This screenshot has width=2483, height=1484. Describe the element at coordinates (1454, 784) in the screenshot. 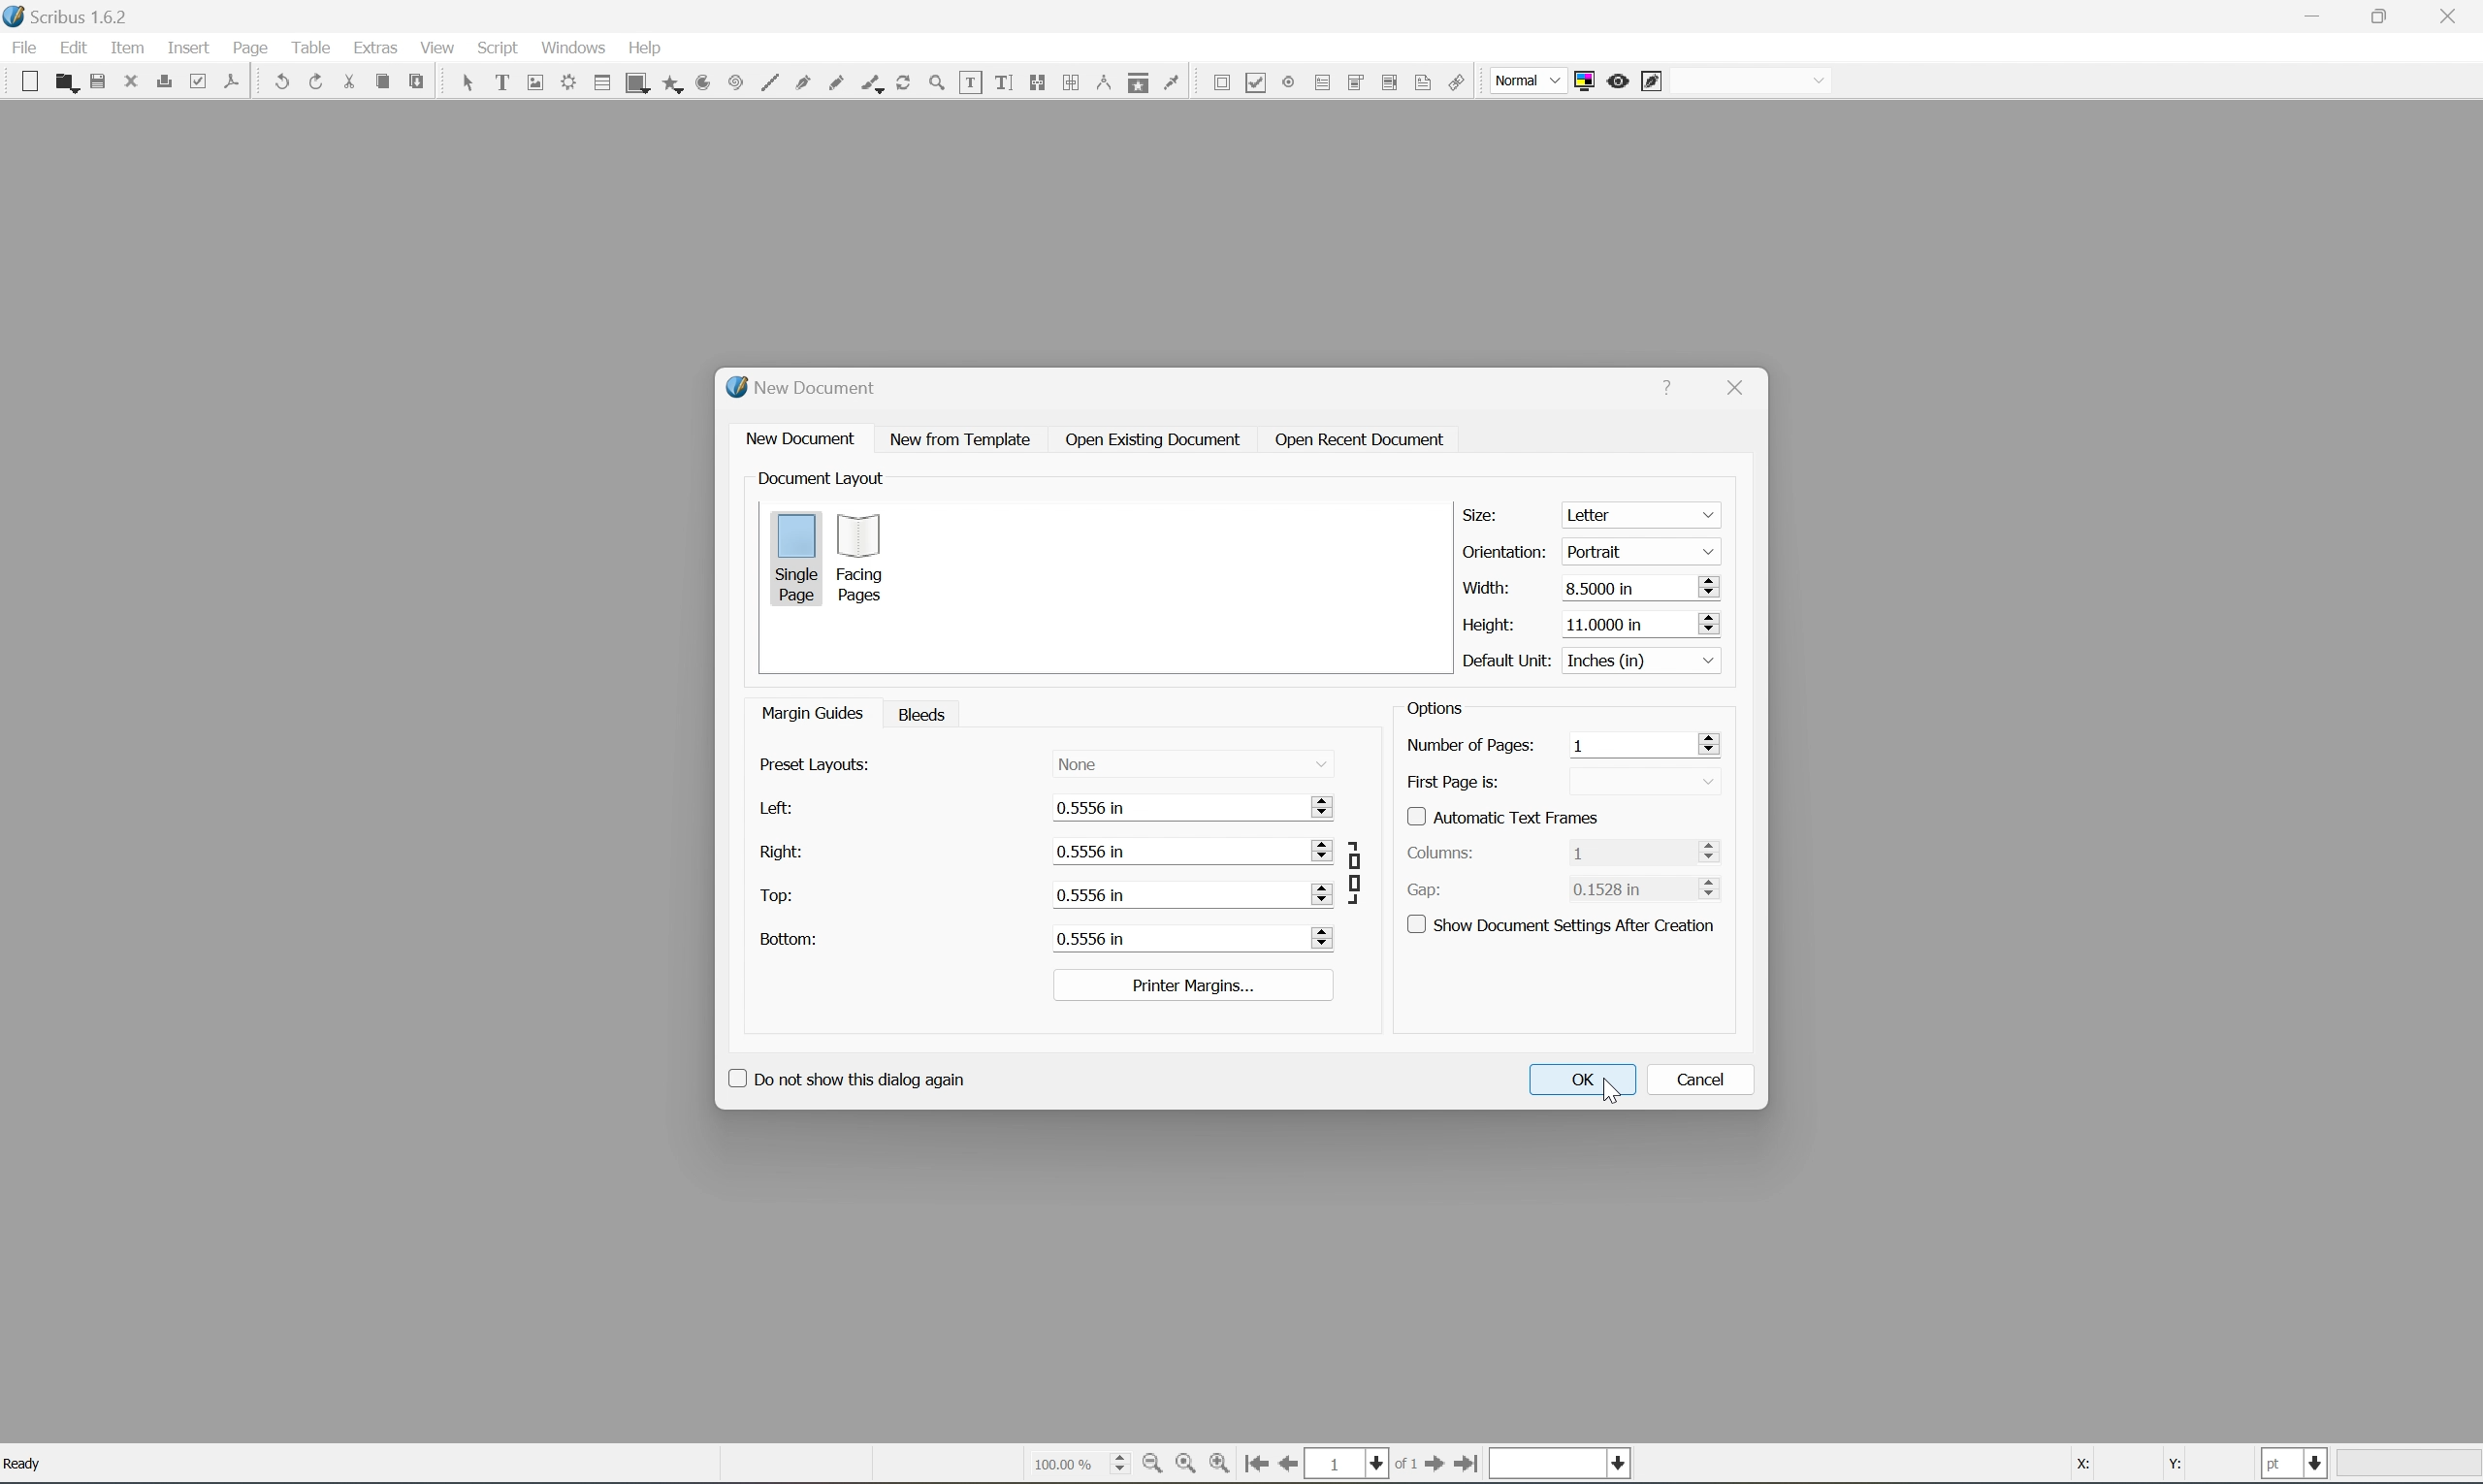

I see `first page is` at that location.